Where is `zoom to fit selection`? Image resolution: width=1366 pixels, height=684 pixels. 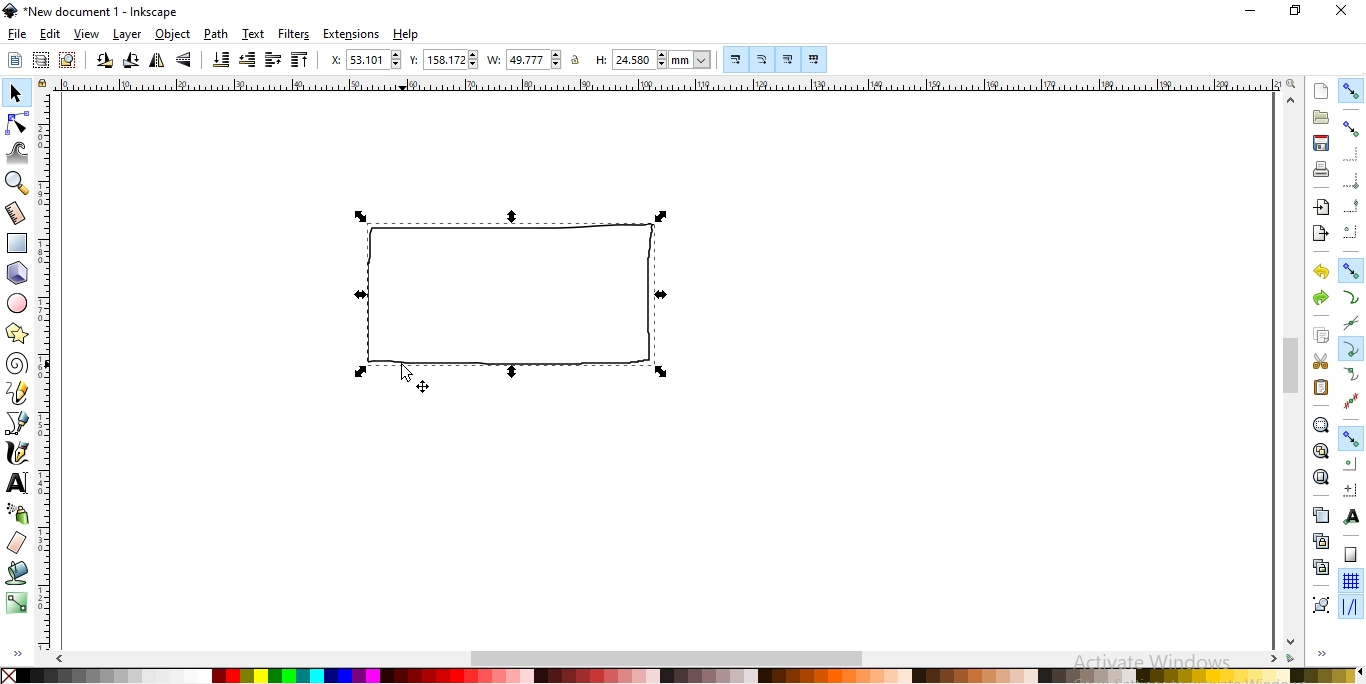 zoom to fit selection is located at coordinates (1320, 425).